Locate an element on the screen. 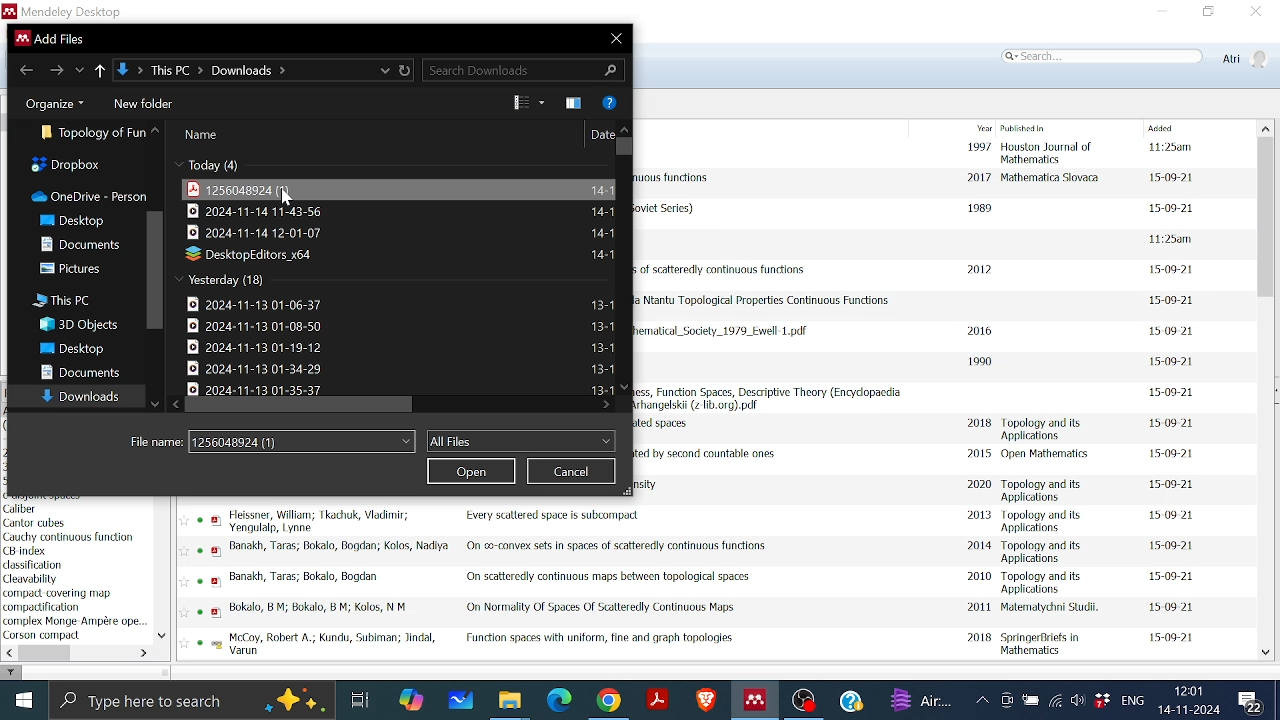 The height and width of the screenshot is (720, 1280). 2020 is located at coordinates (979, 486).